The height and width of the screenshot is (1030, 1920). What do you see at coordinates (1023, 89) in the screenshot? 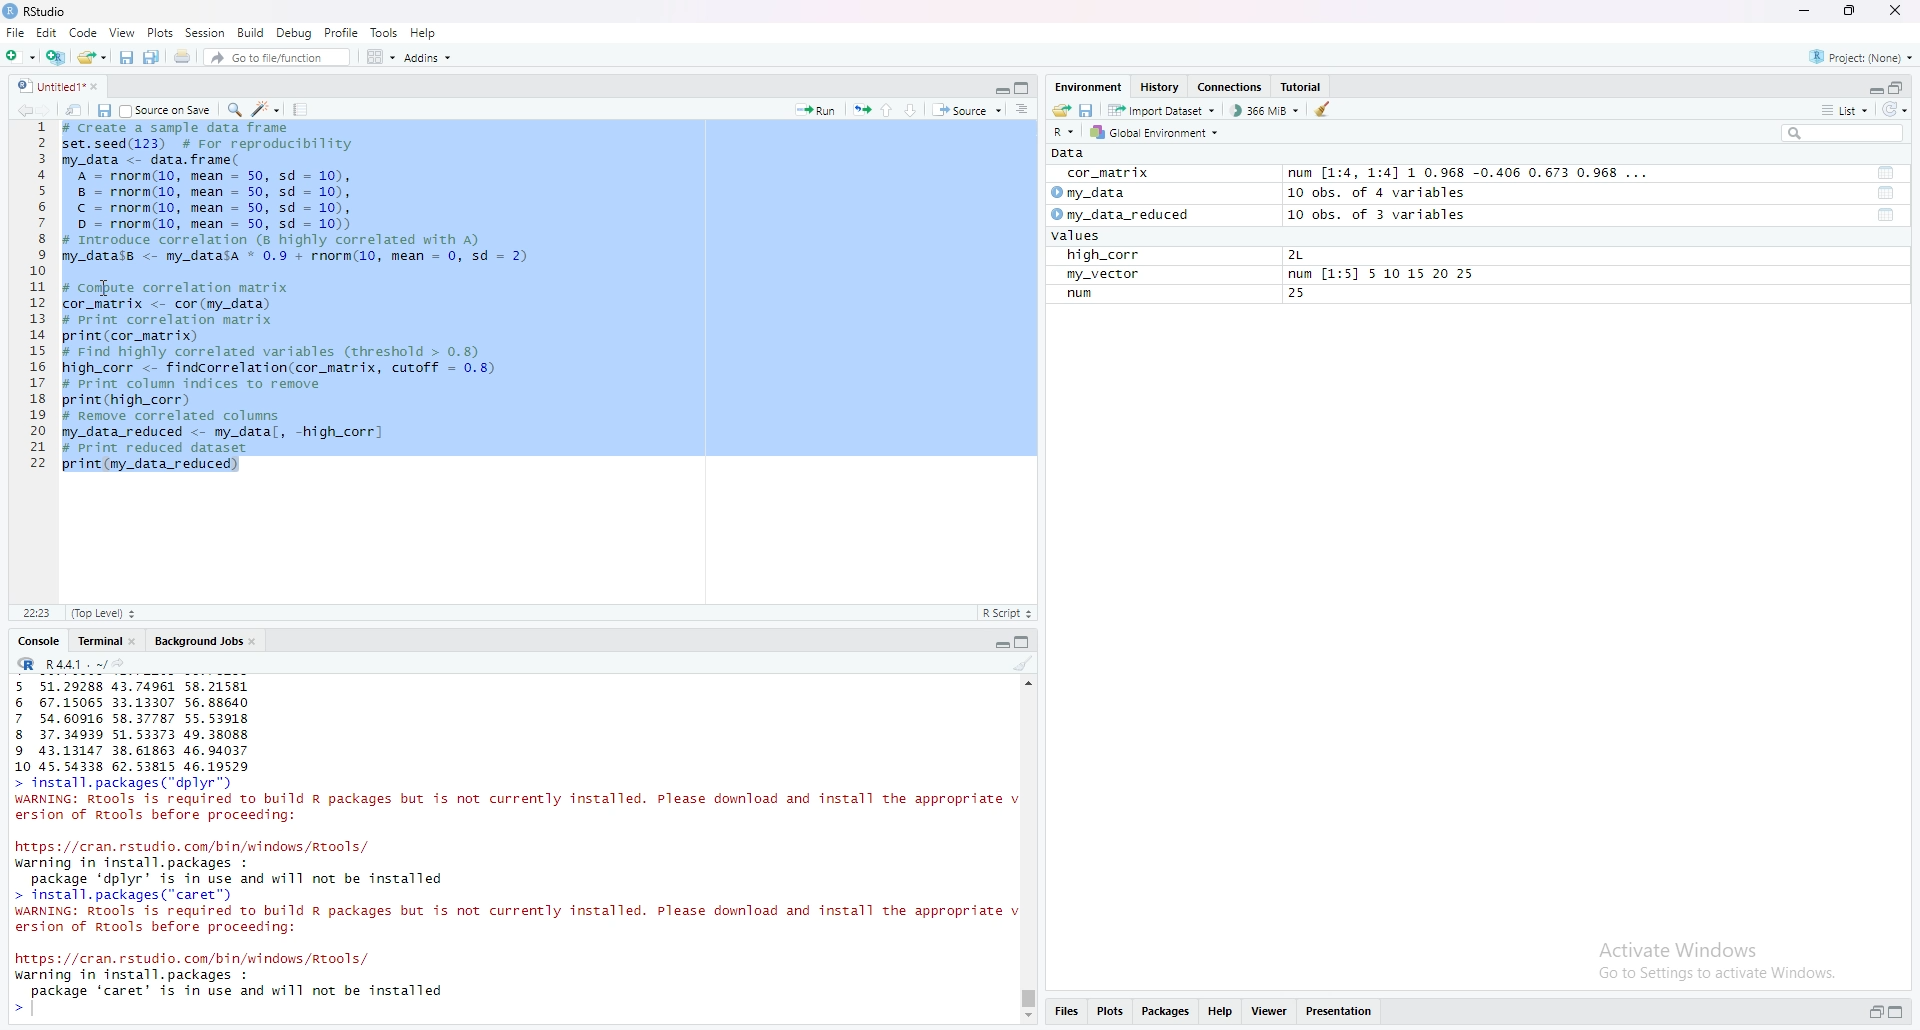
I see `copy` at bounding box center [1023, 89].